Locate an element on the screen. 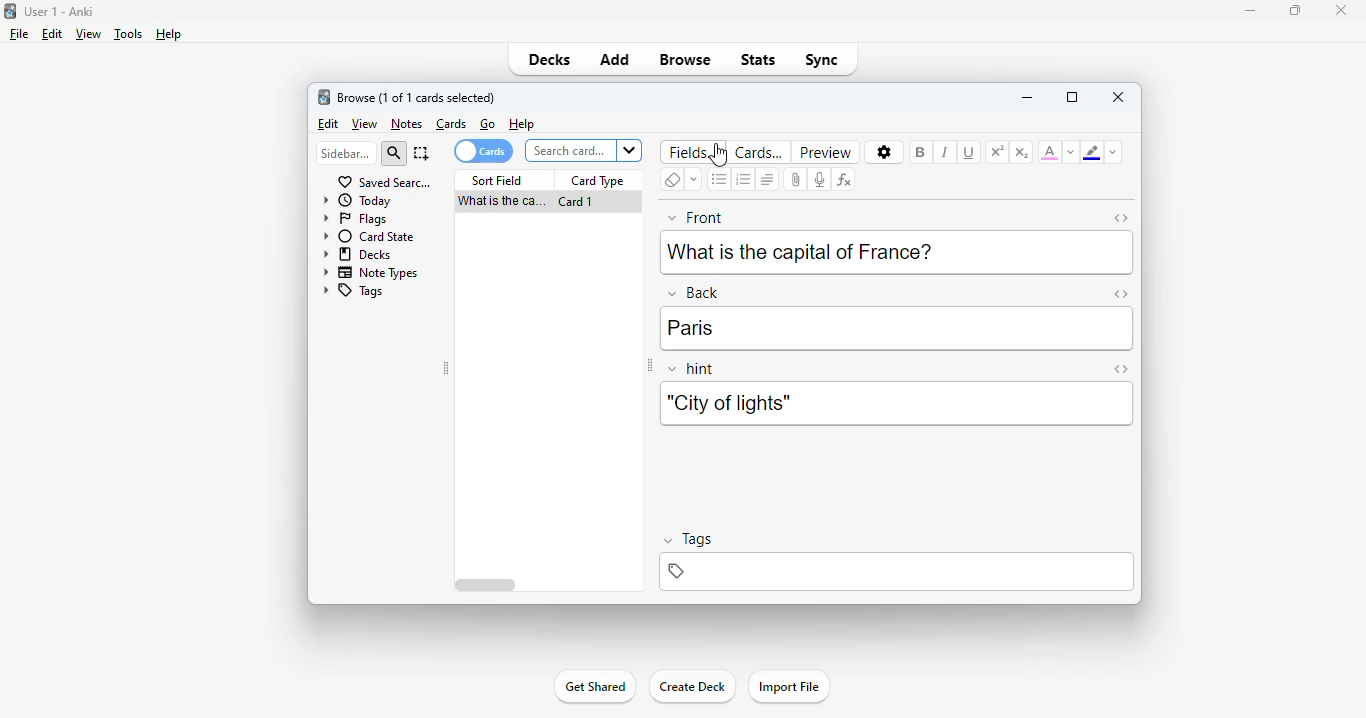 The height and width of the screenshot is (718, 1366). maximize is located at coordinates (1295, 9).